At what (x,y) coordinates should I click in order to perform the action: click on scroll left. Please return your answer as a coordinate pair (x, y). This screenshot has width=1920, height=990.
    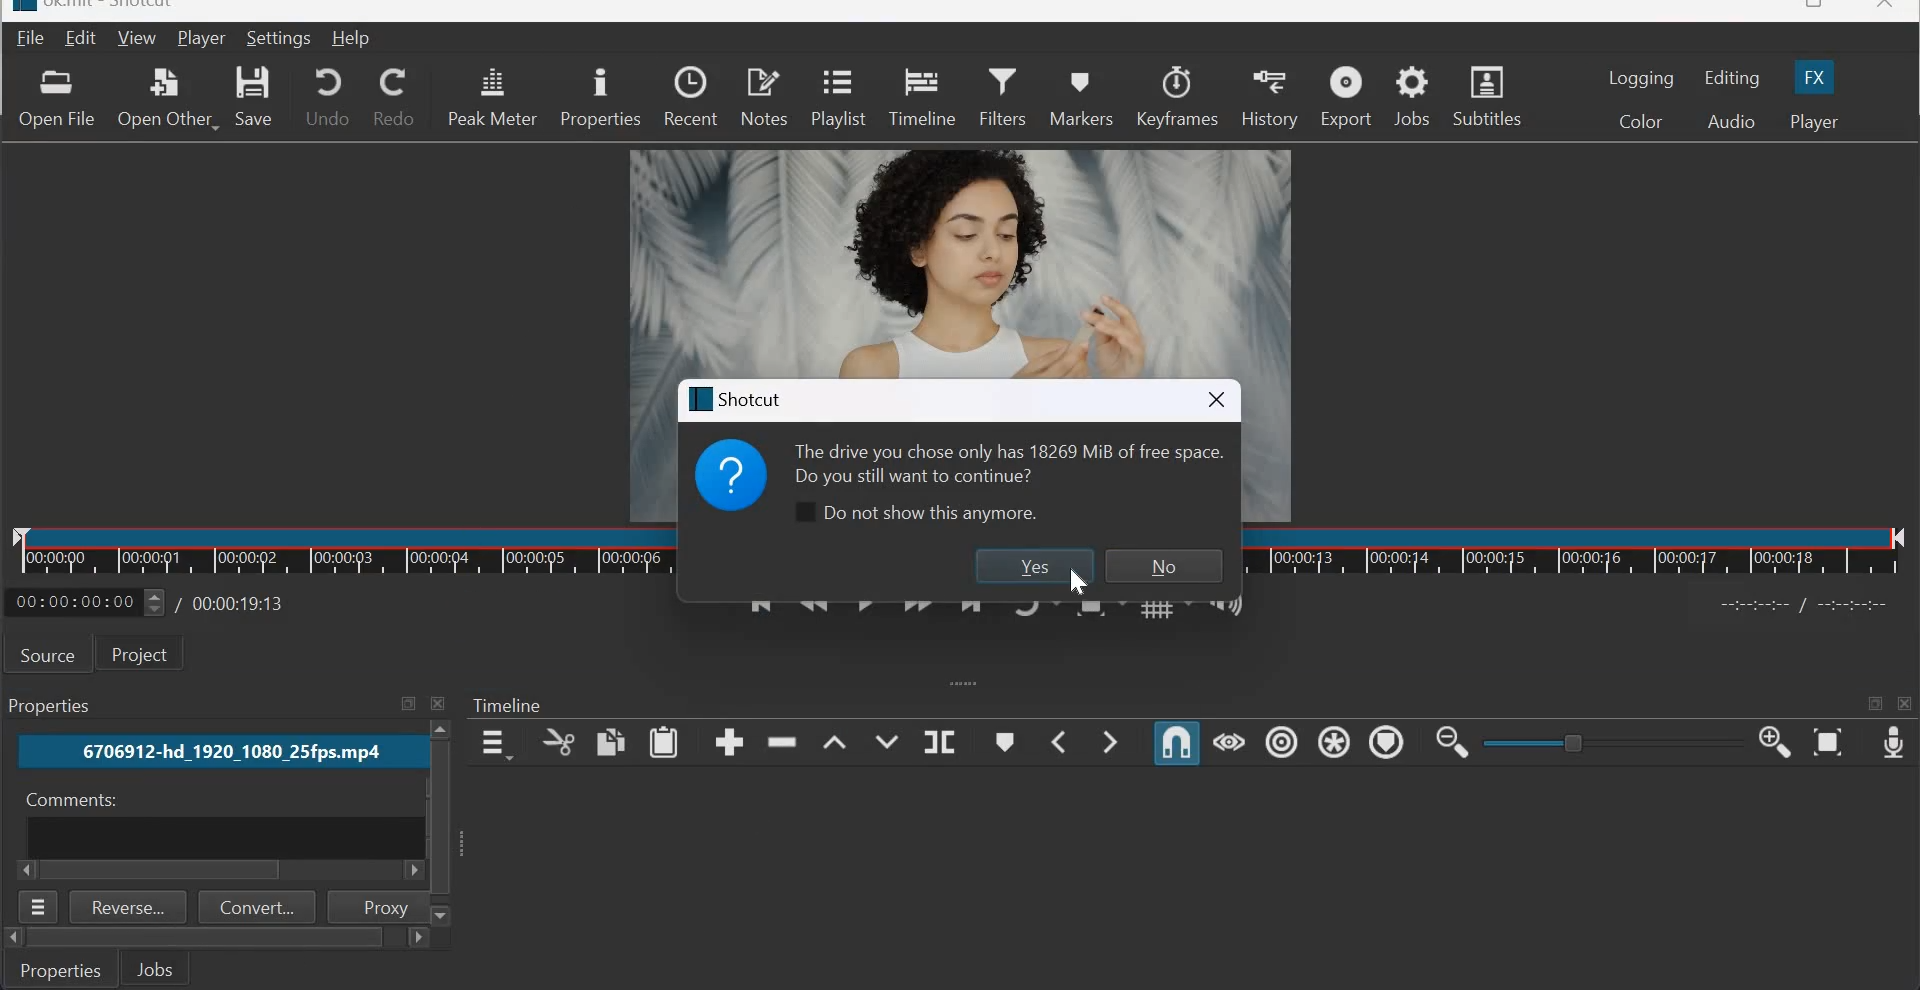
    Looking at the image, I should click on (13, 938).